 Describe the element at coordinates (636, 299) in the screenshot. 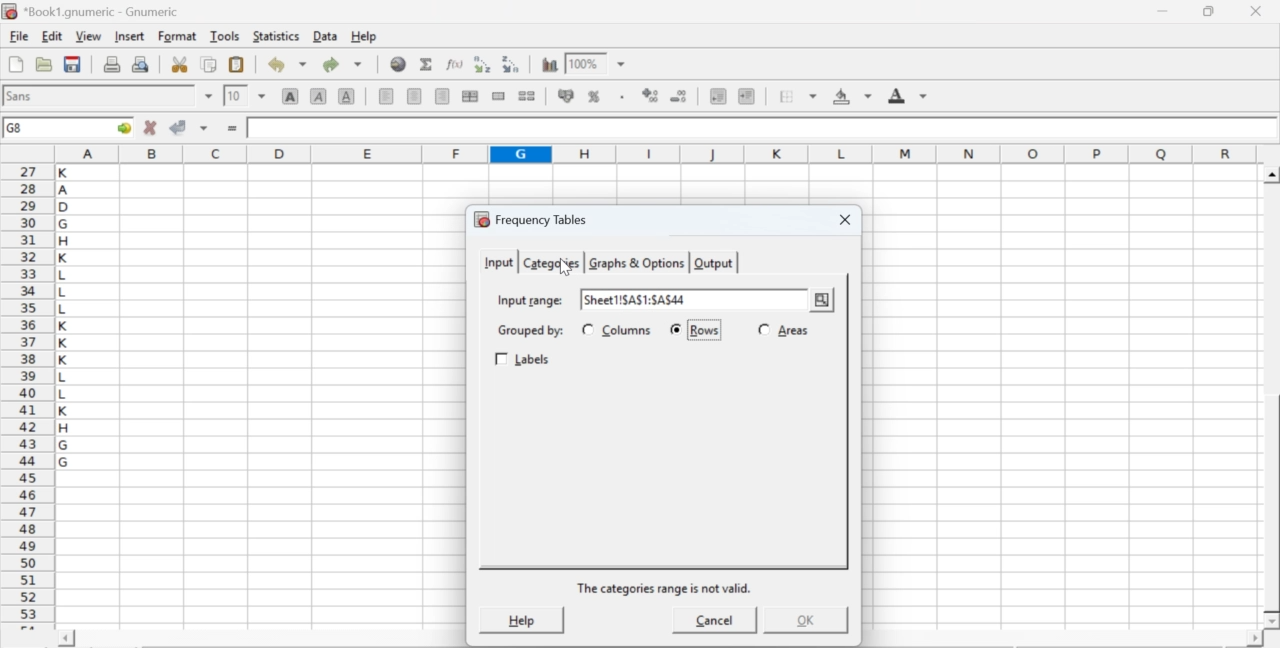

I see `sheet1!$A$1:$A$44` at that location.